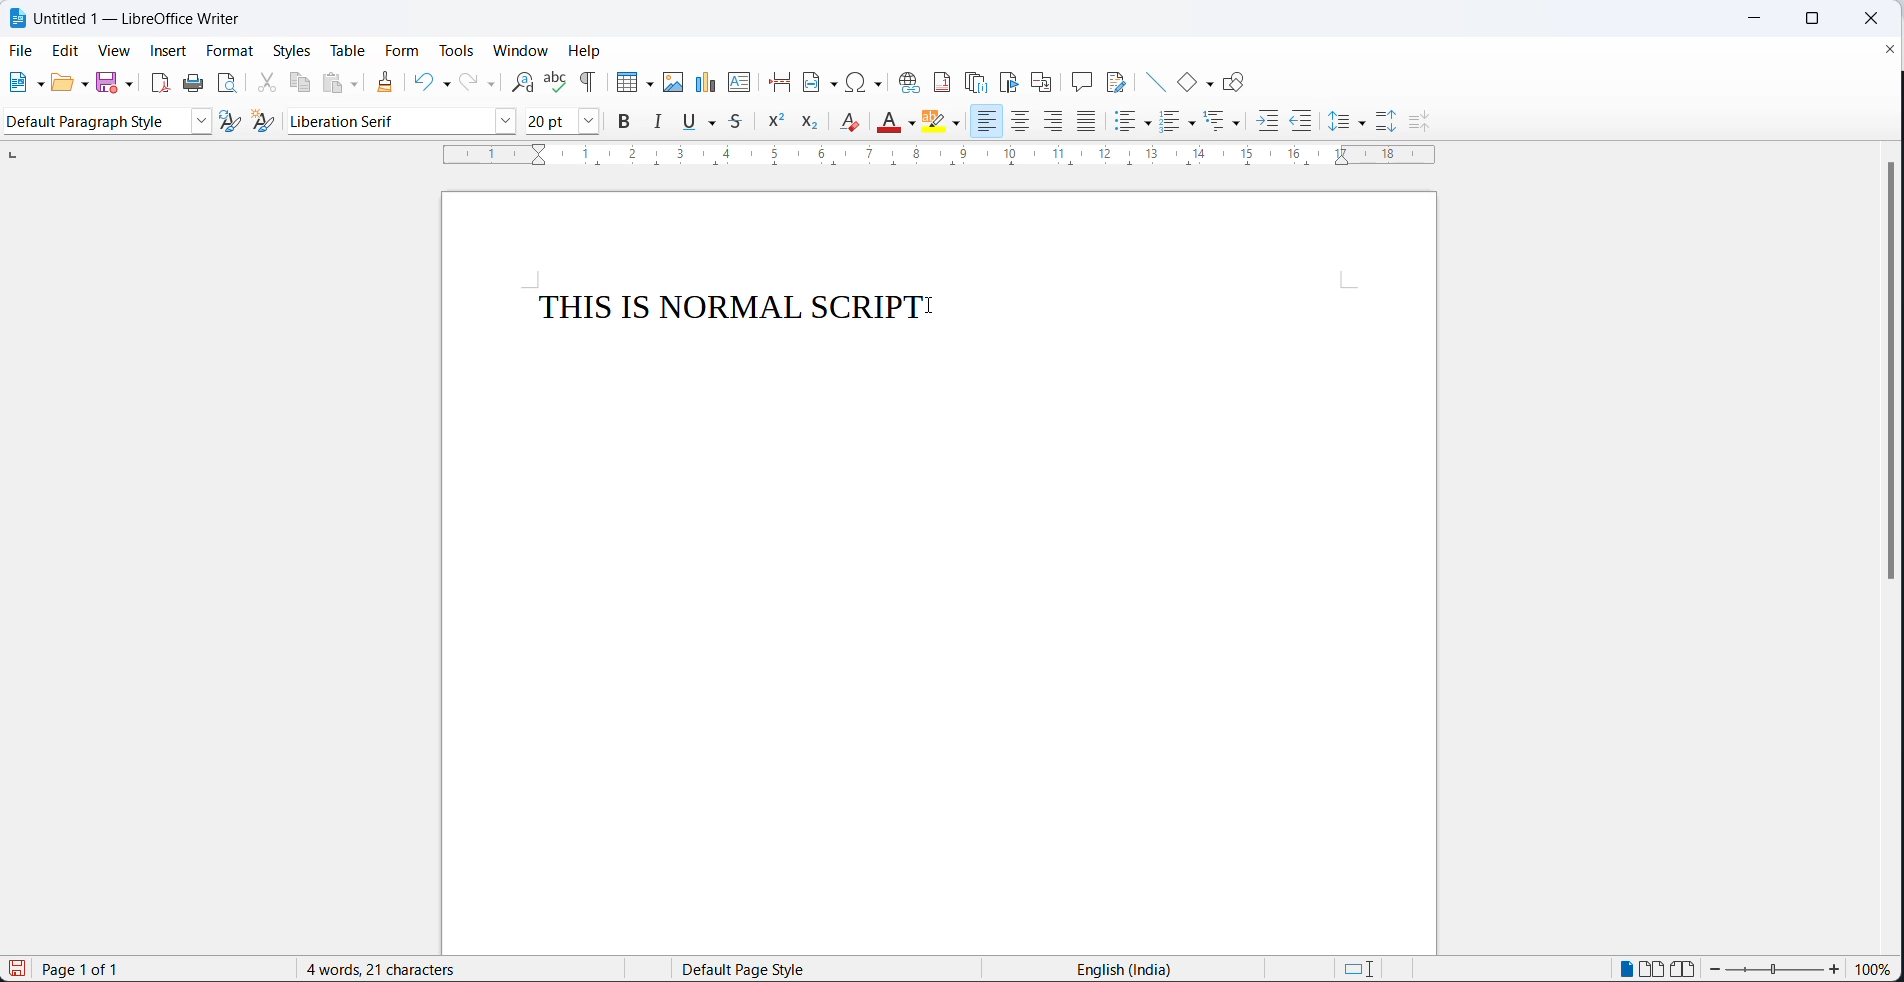 The image size is (1904, 982). I want to click on increase indent, so click(1266, 123).